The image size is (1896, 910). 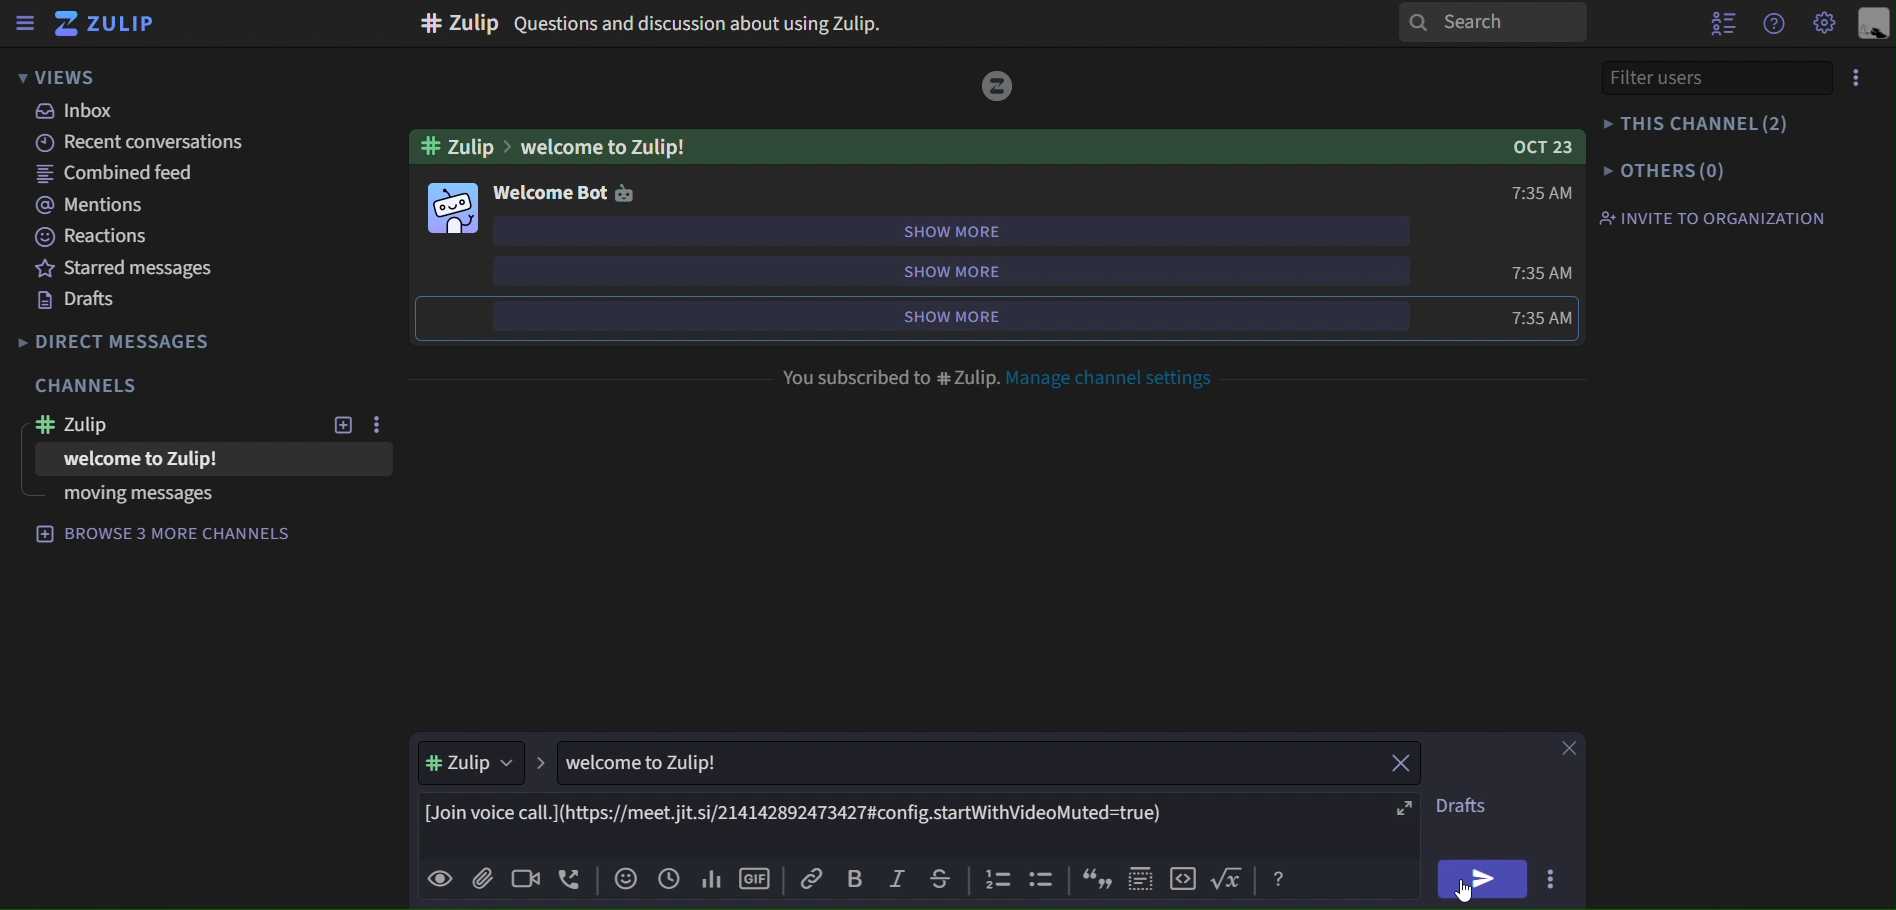 What do you see at coordinates (1569, 746) in the screenshot?
I see `close` at bounding box center [1569, 746].